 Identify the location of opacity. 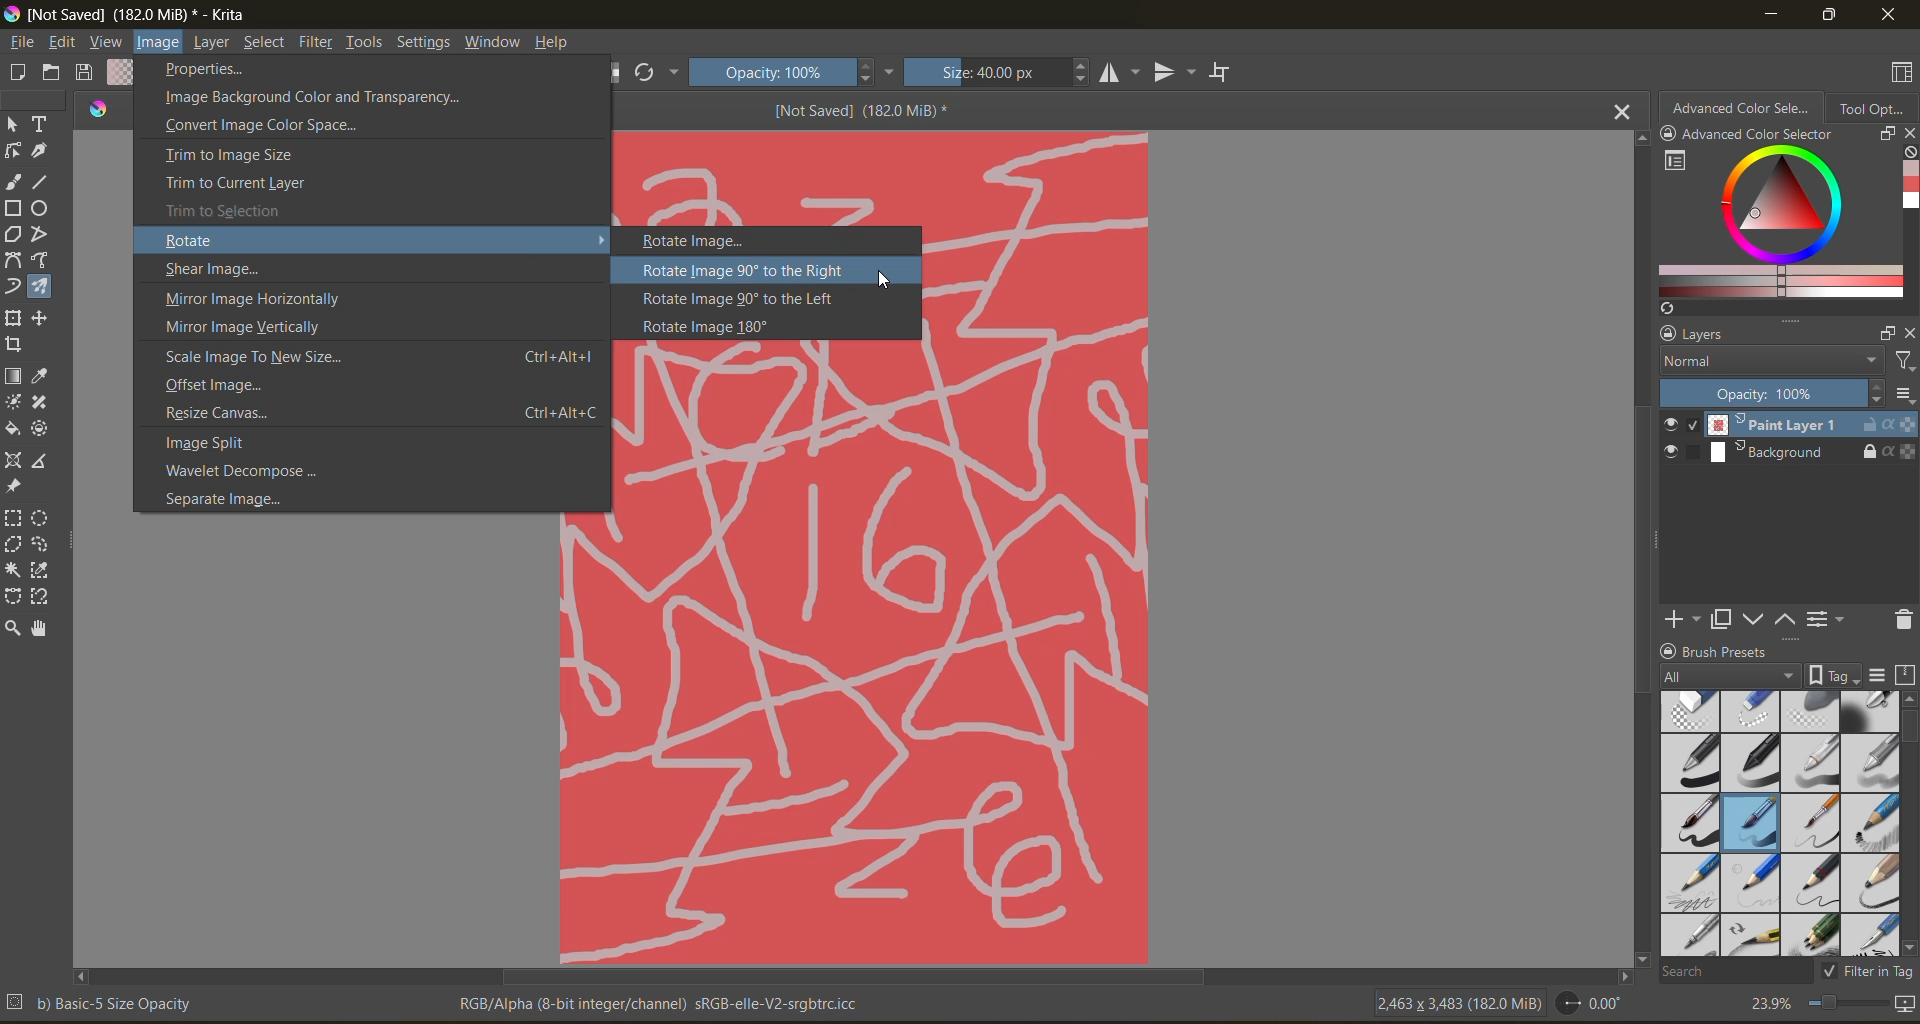
(797, 70).